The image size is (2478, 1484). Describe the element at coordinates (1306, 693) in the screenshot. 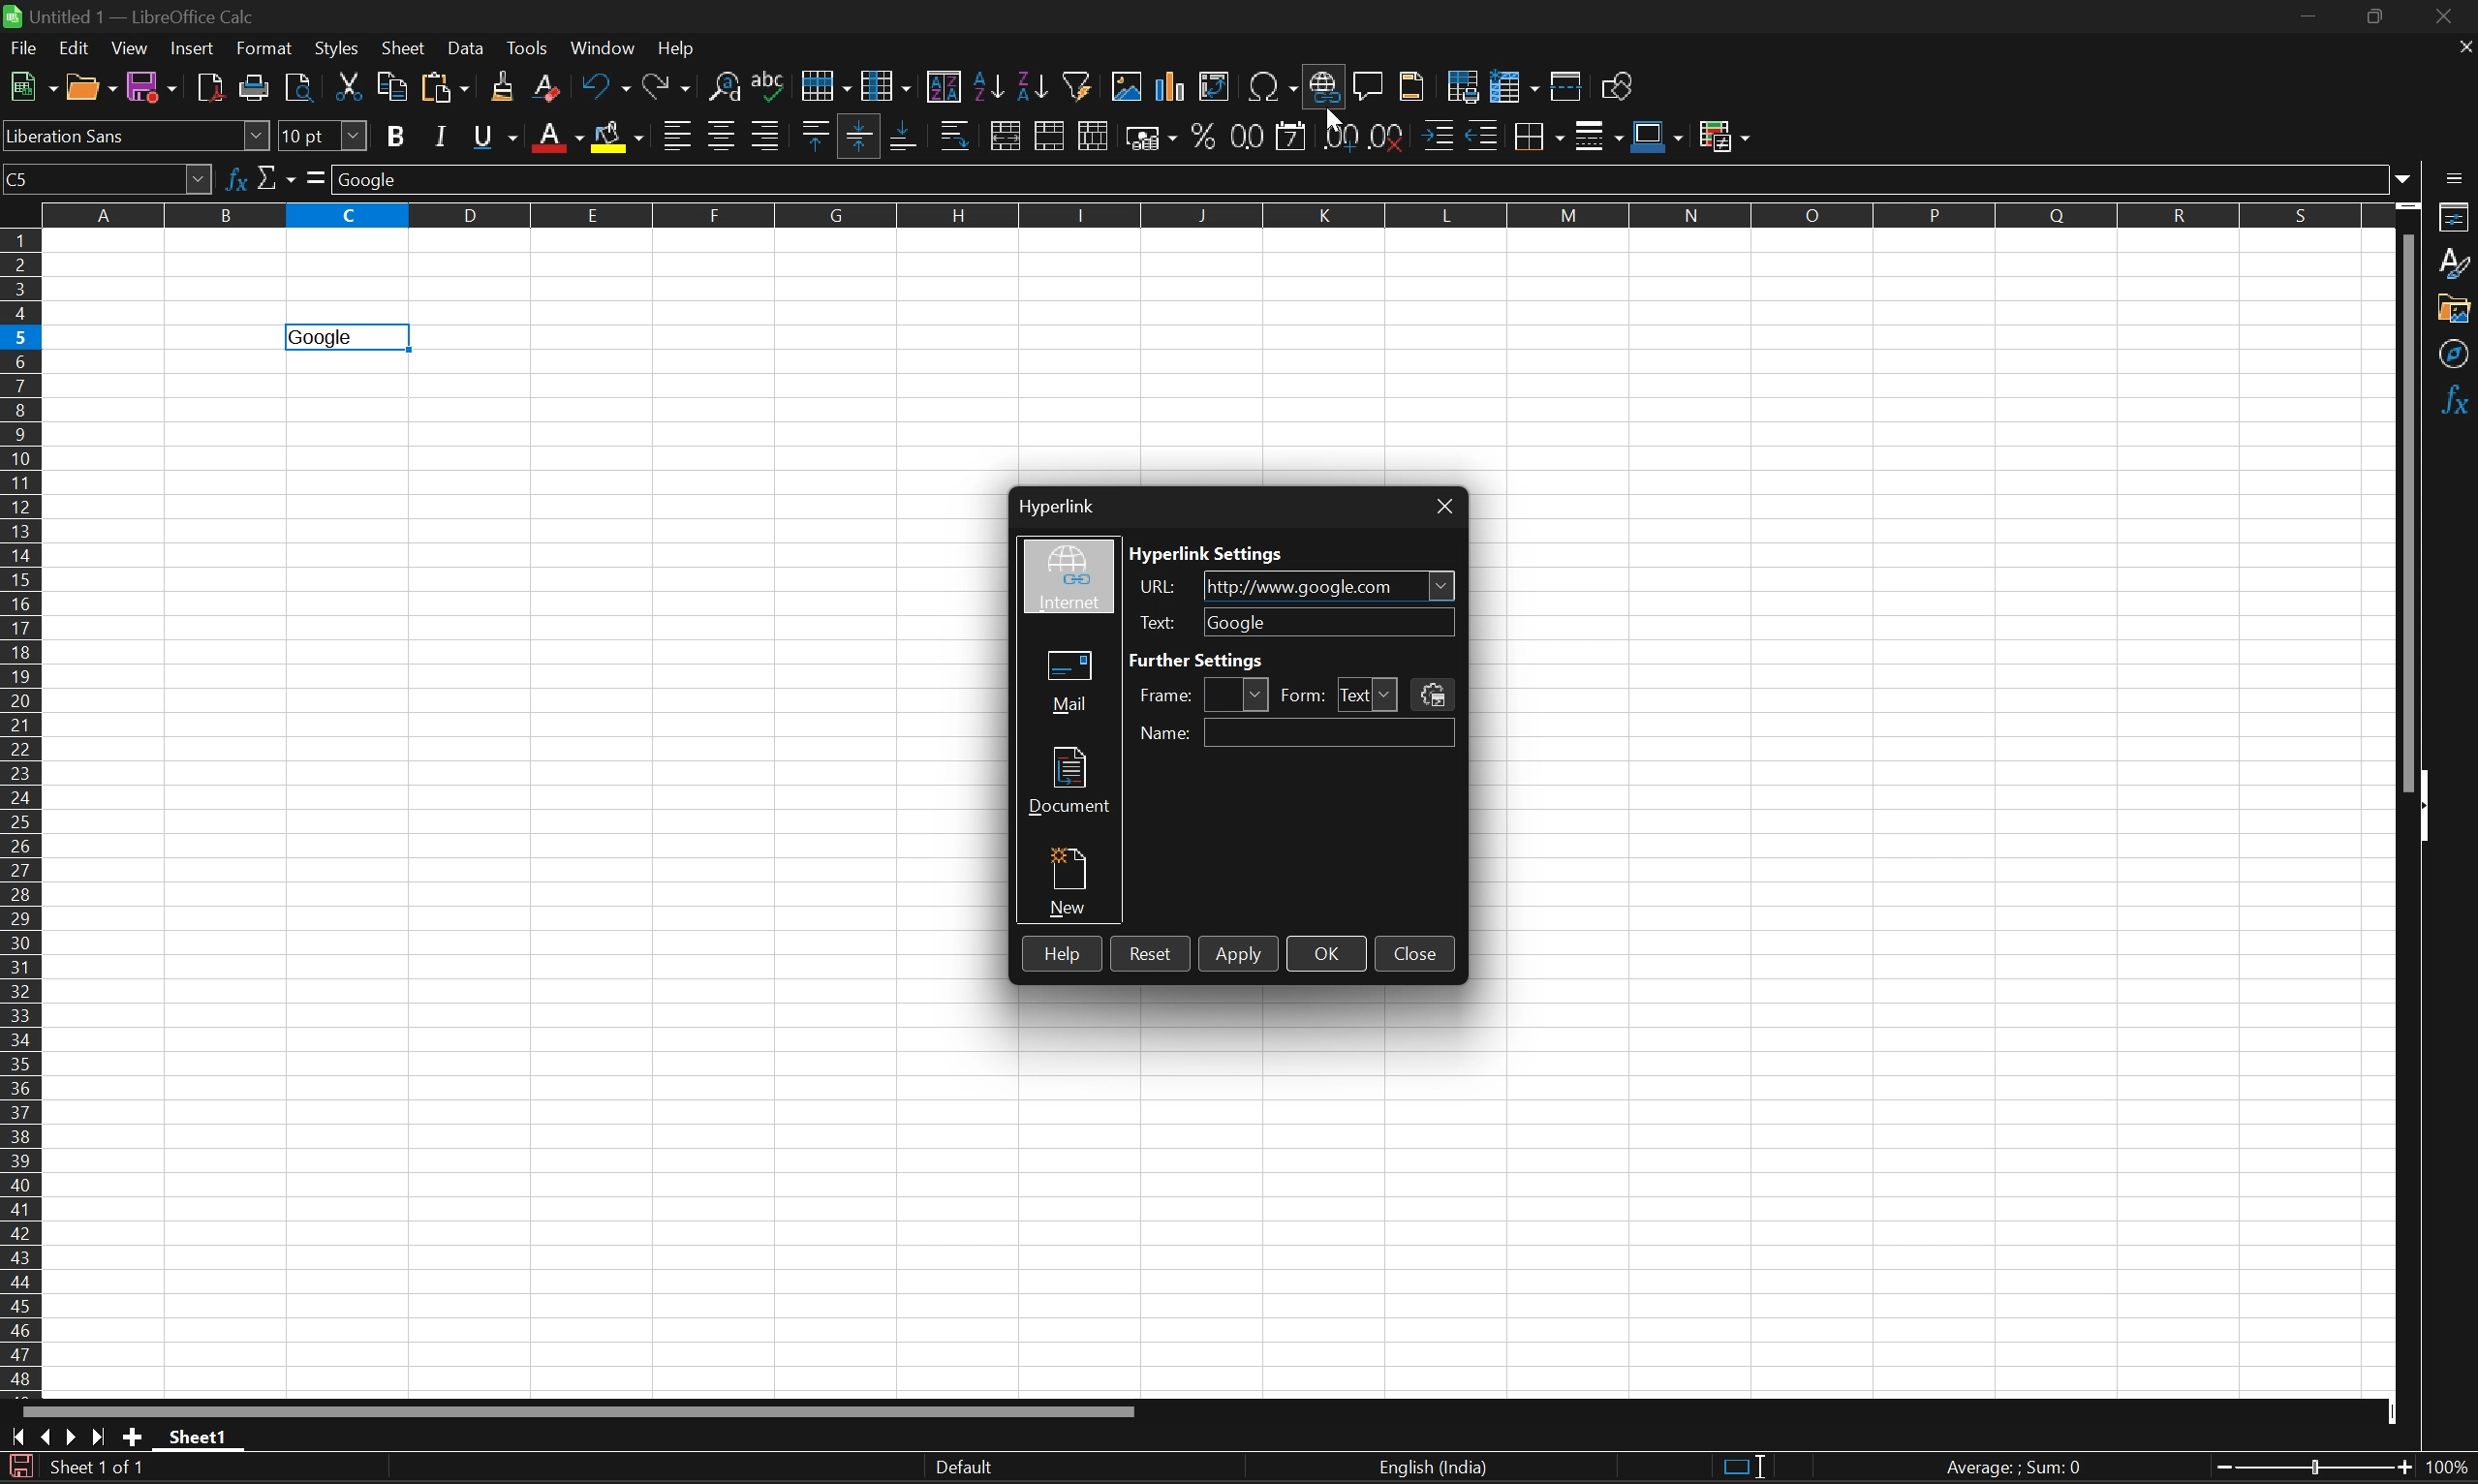

I see `Form:` at that location.